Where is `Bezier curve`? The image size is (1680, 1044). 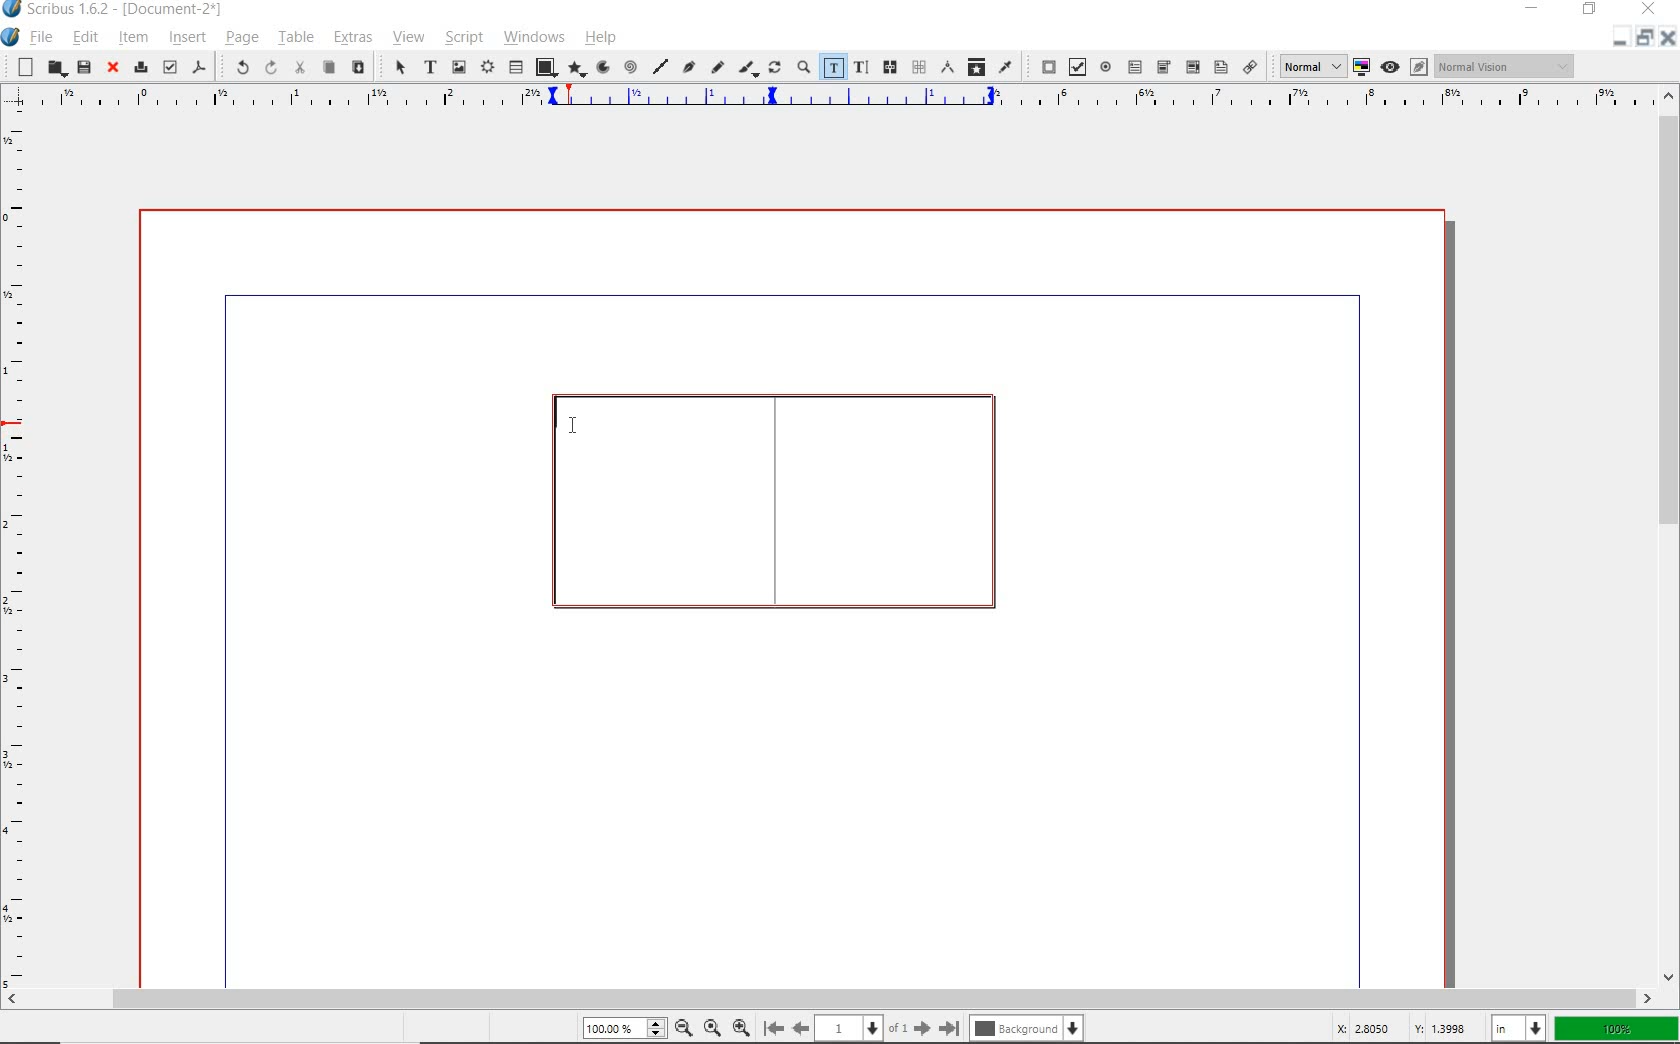
Bezier curve is located at coordinates (689, 66).